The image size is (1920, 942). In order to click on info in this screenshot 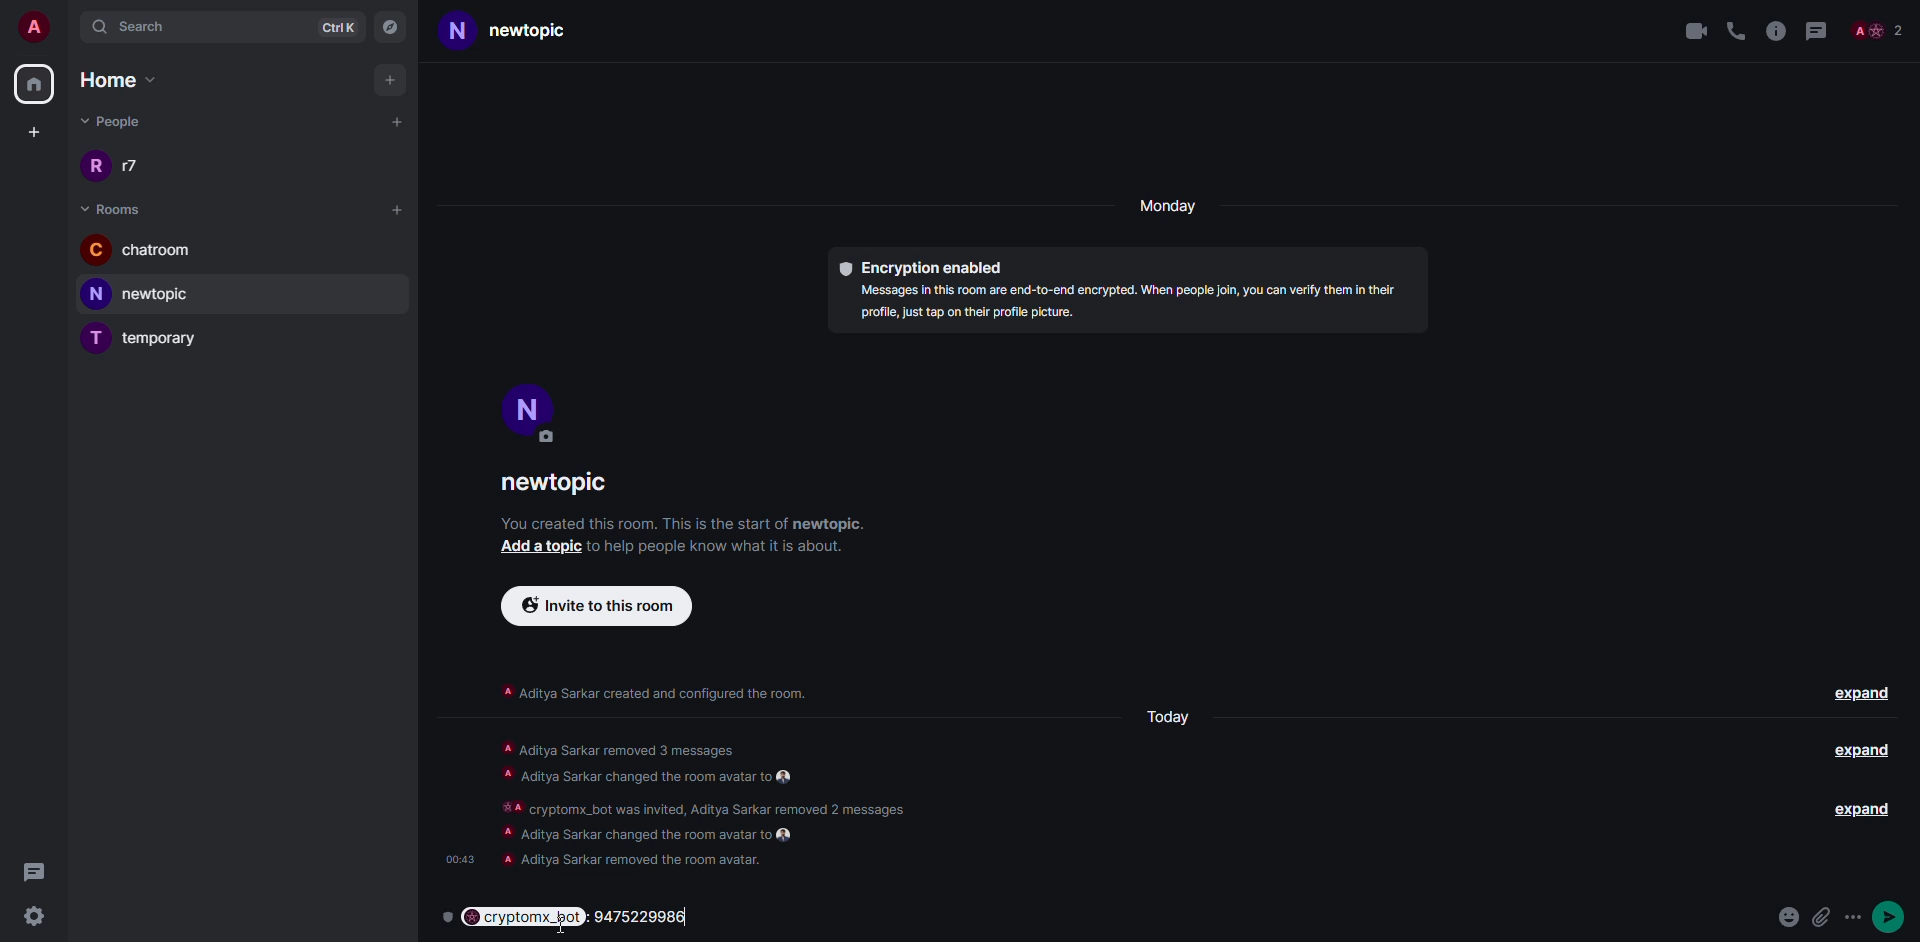, I will do `click(1776, 28)`.